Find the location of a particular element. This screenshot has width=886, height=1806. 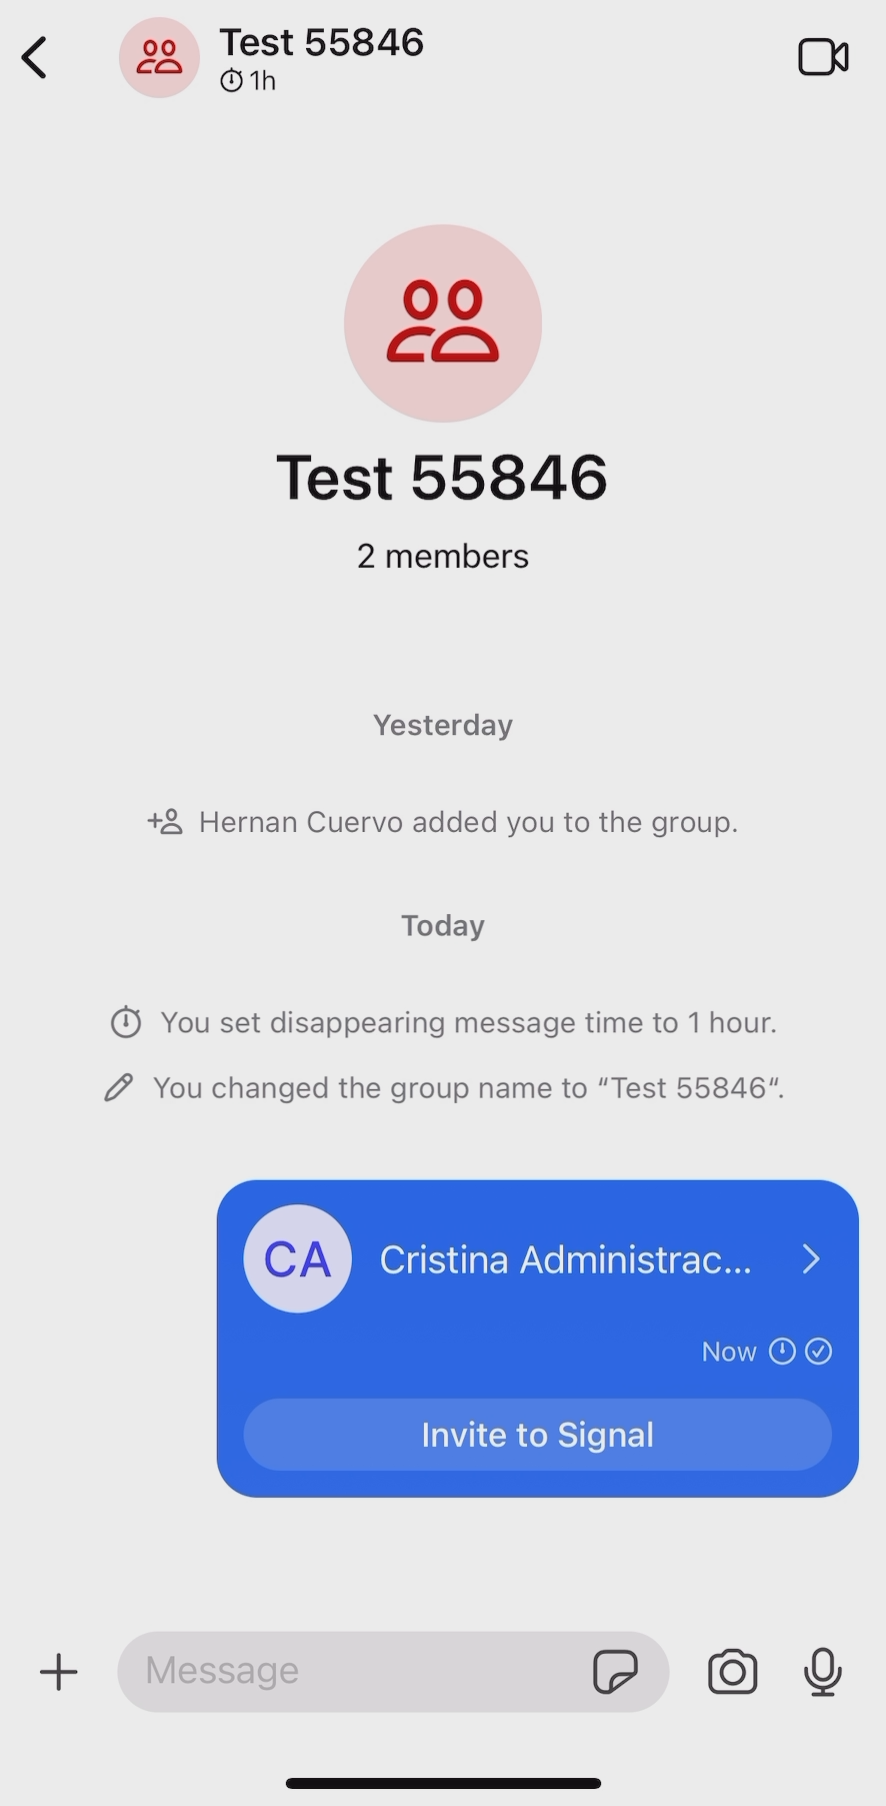

group is located at coordinates (278, 60).